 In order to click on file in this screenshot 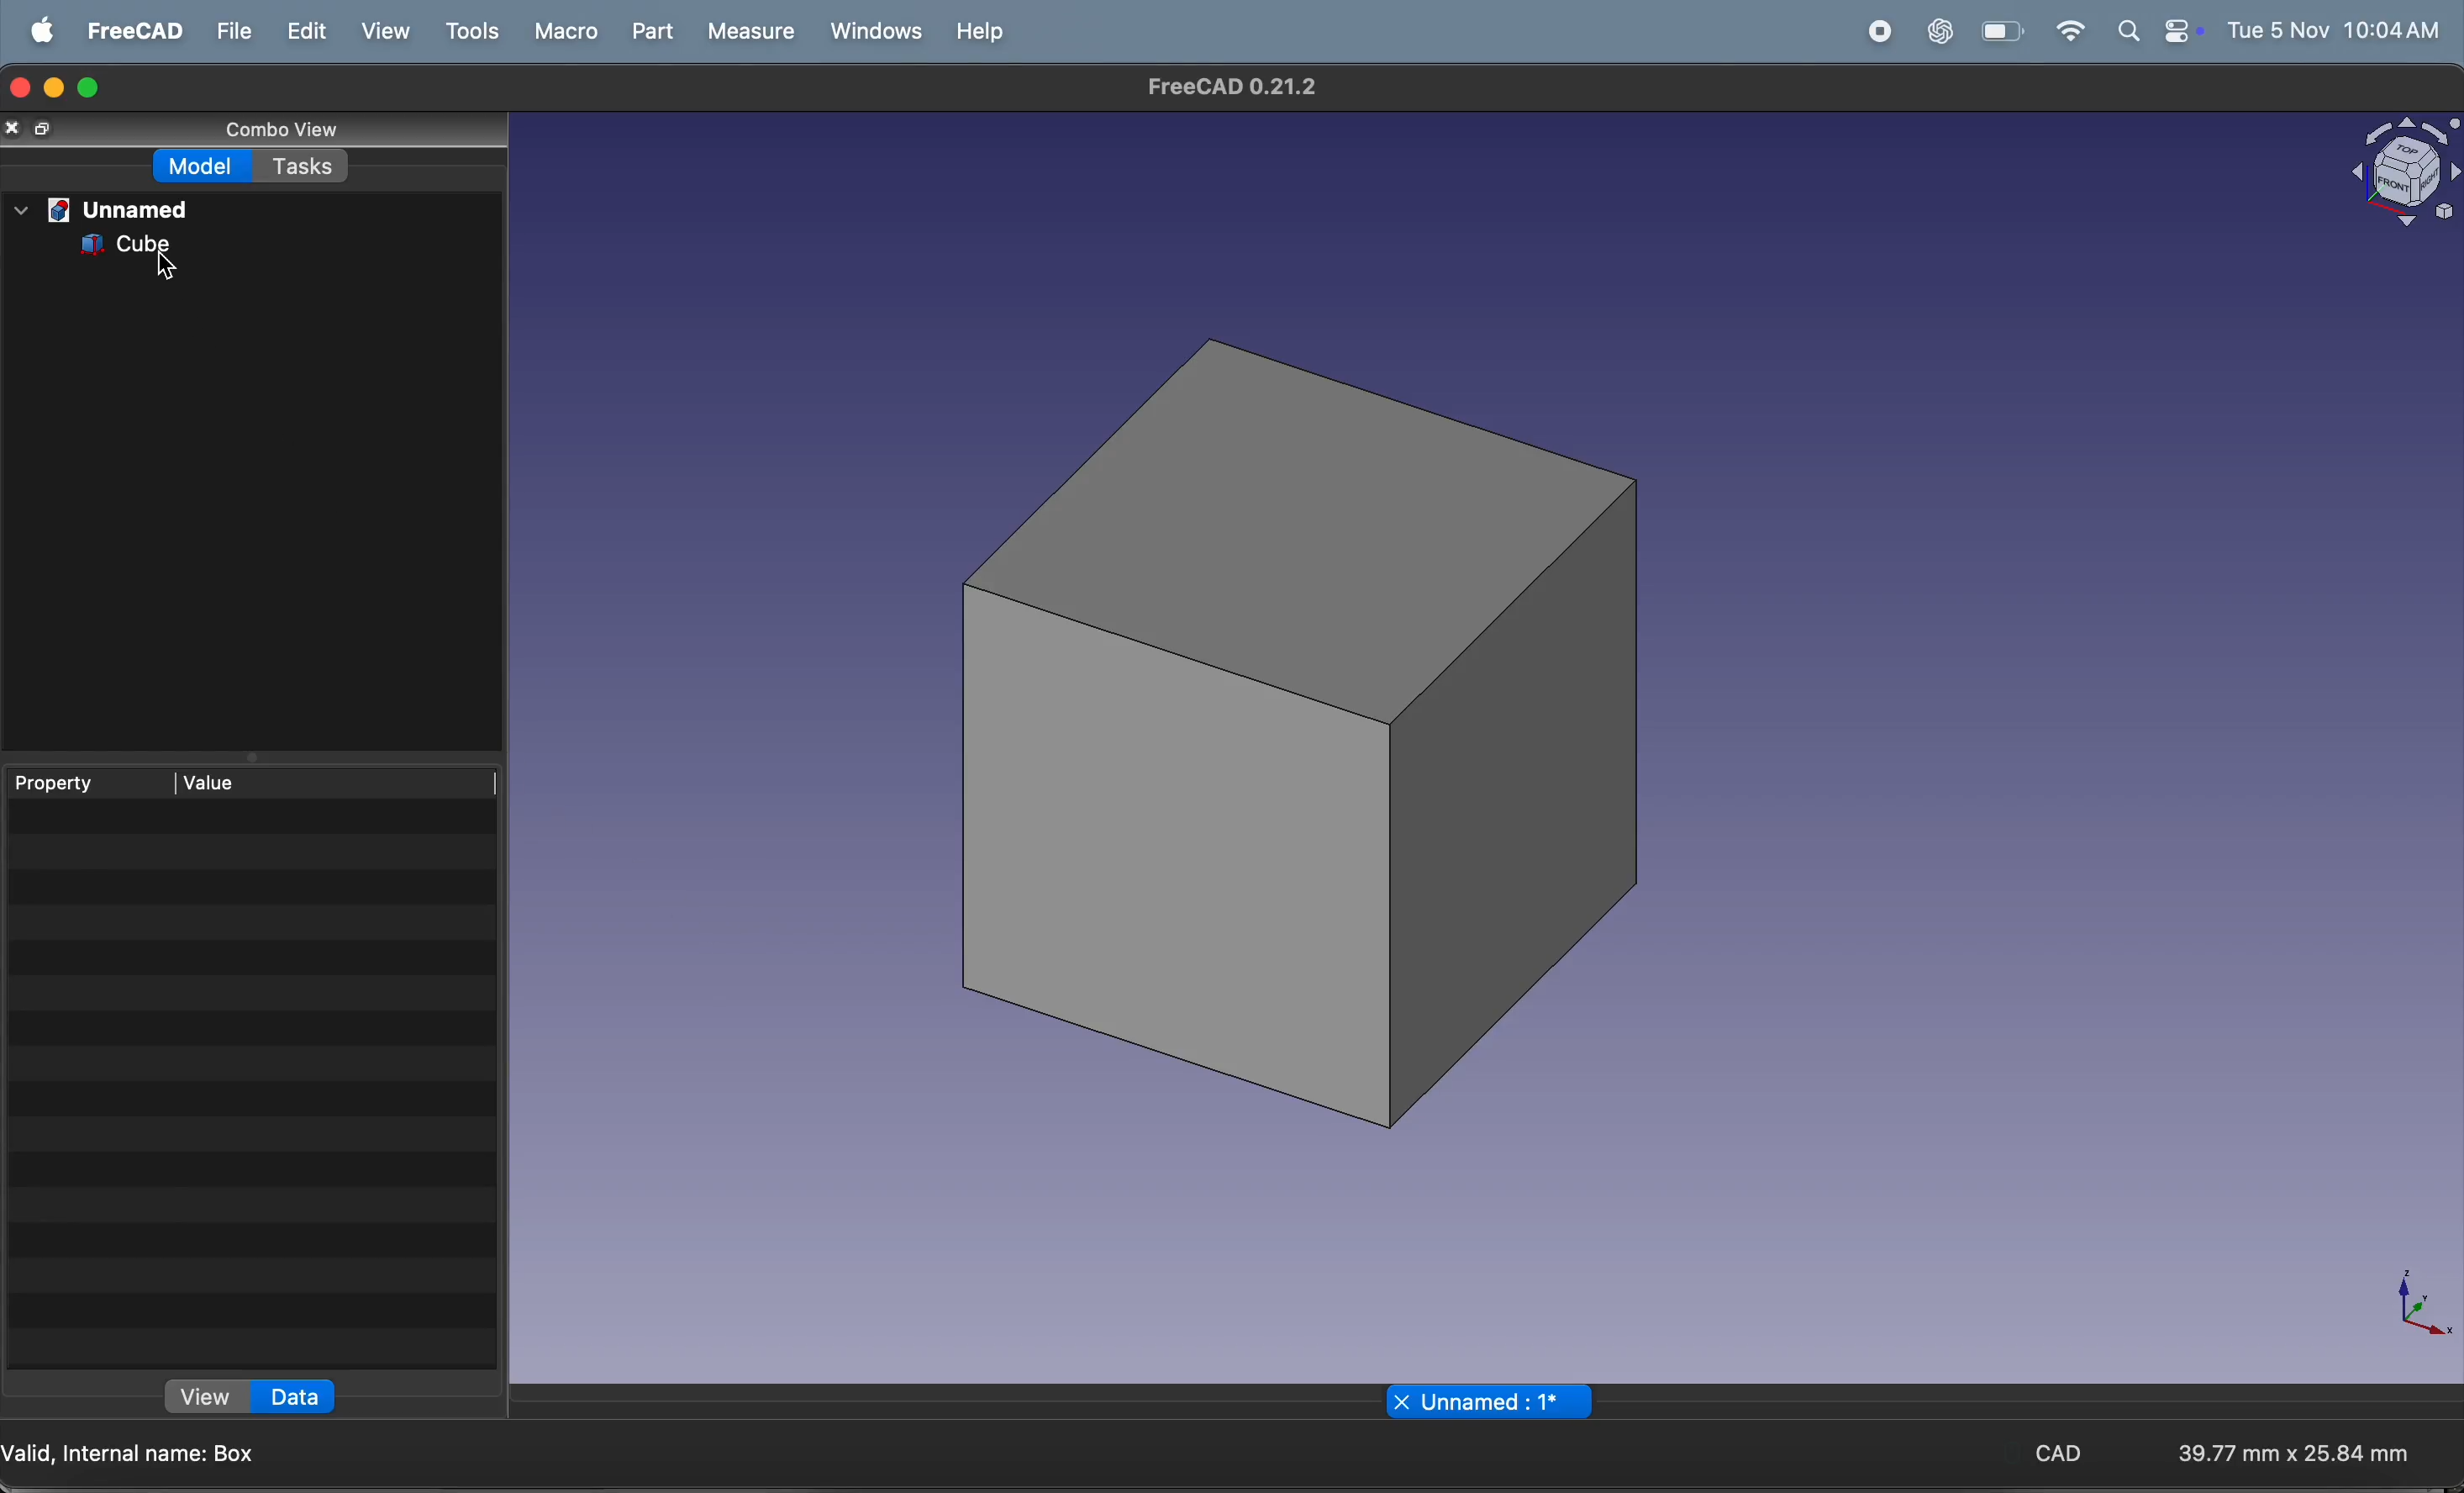, I will do `click(224, 31)`.